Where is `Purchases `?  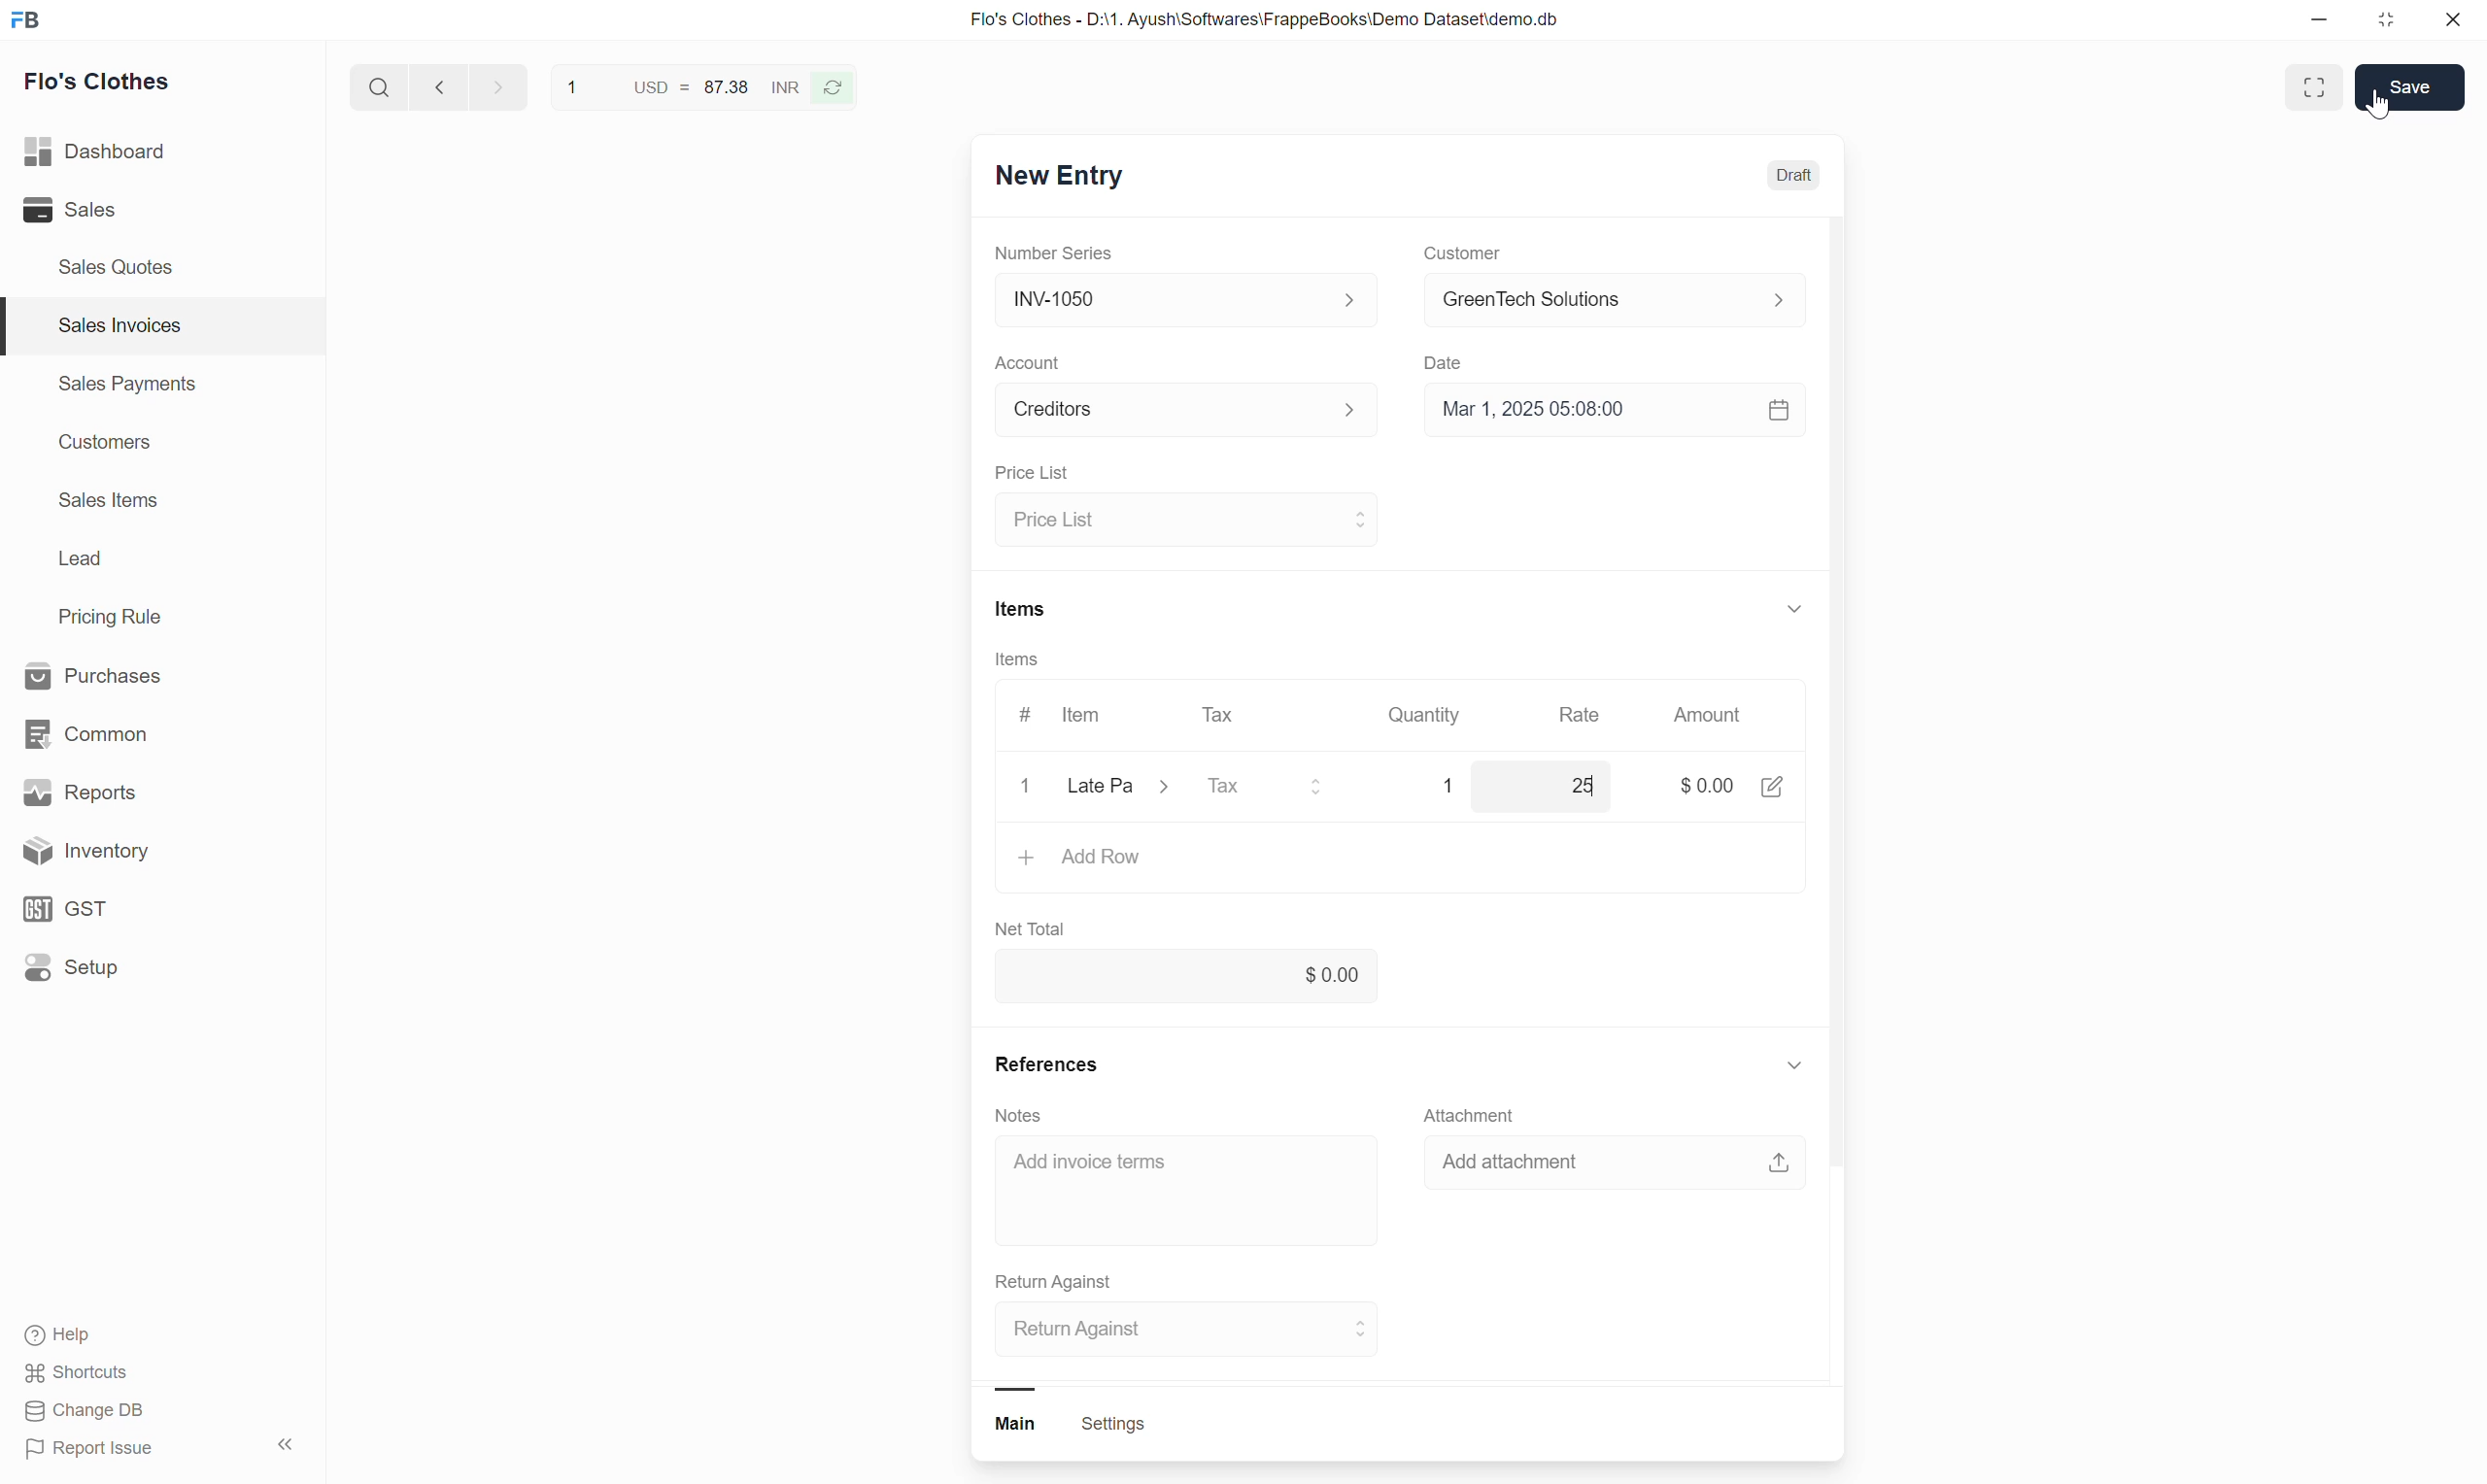 Purchases  is located at coordinates (125, 673).